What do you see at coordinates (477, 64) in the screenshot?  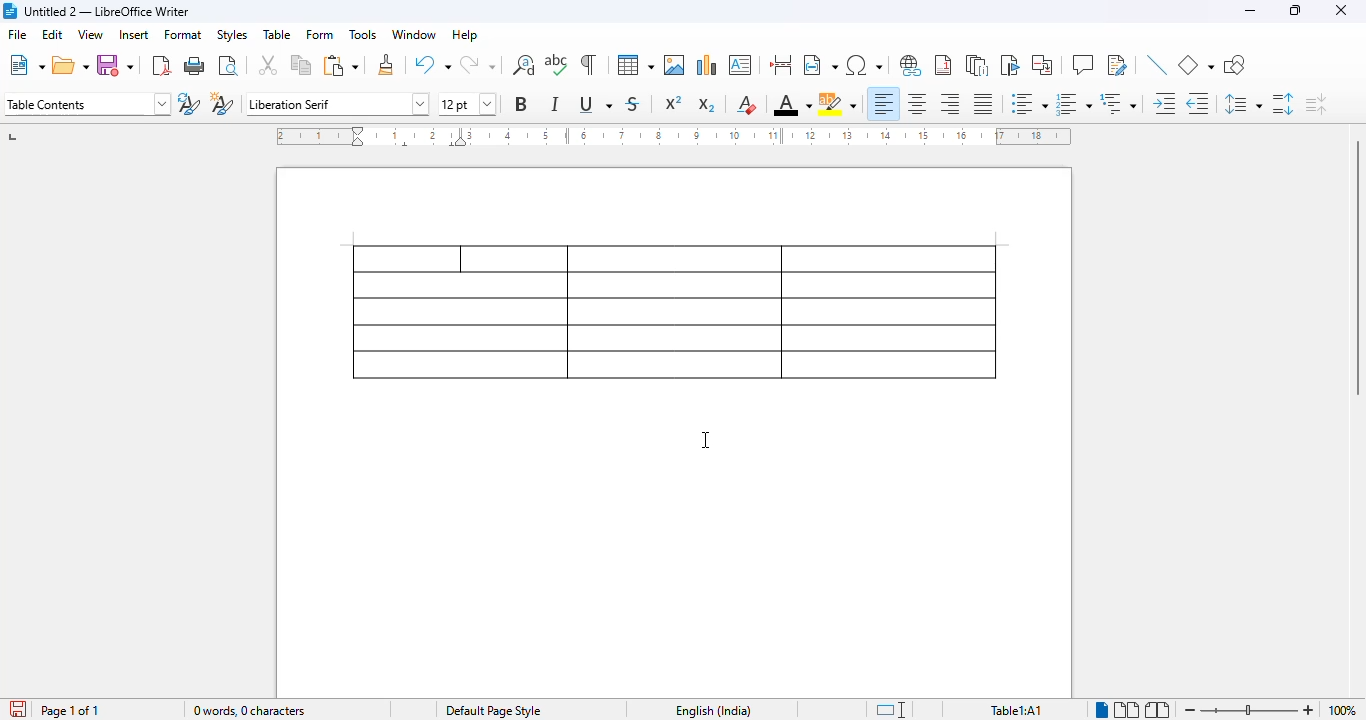 I see `redo` at bounding box center [477, 64].